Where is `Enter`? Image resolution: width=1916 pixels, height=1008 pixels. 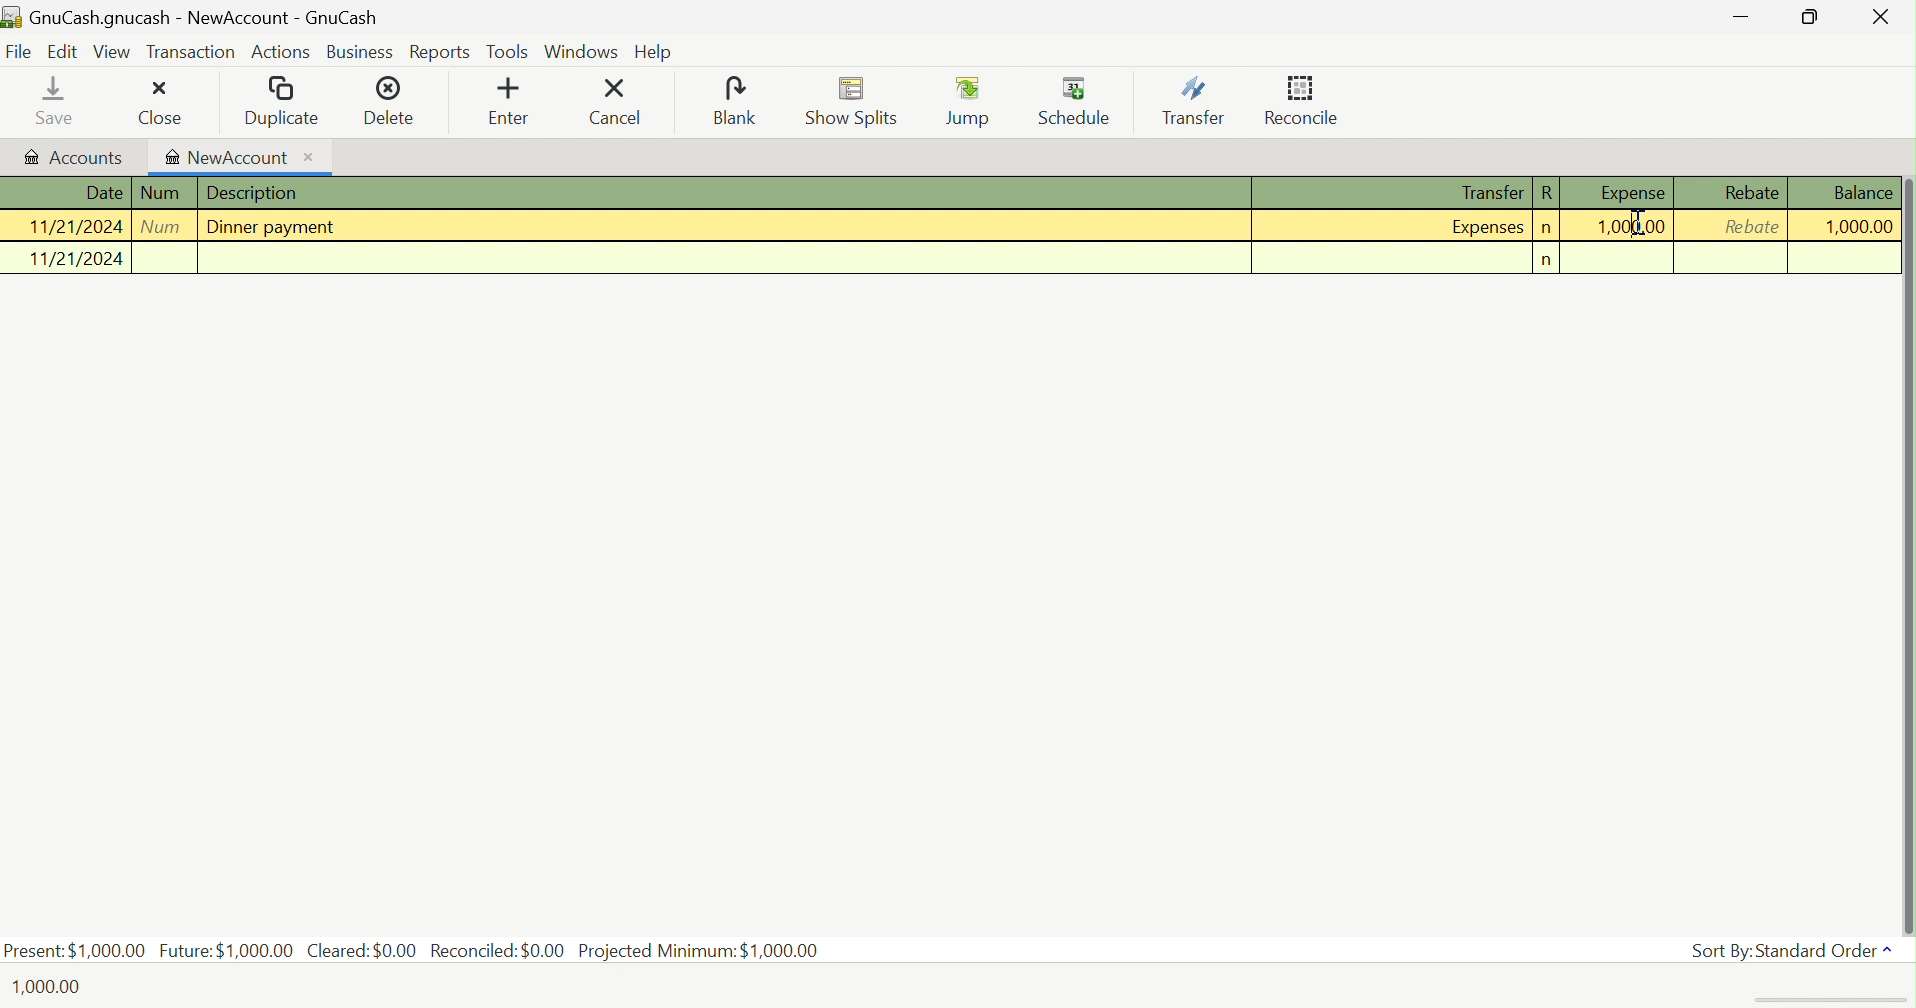
Enter is located at coordinates (511, 101).